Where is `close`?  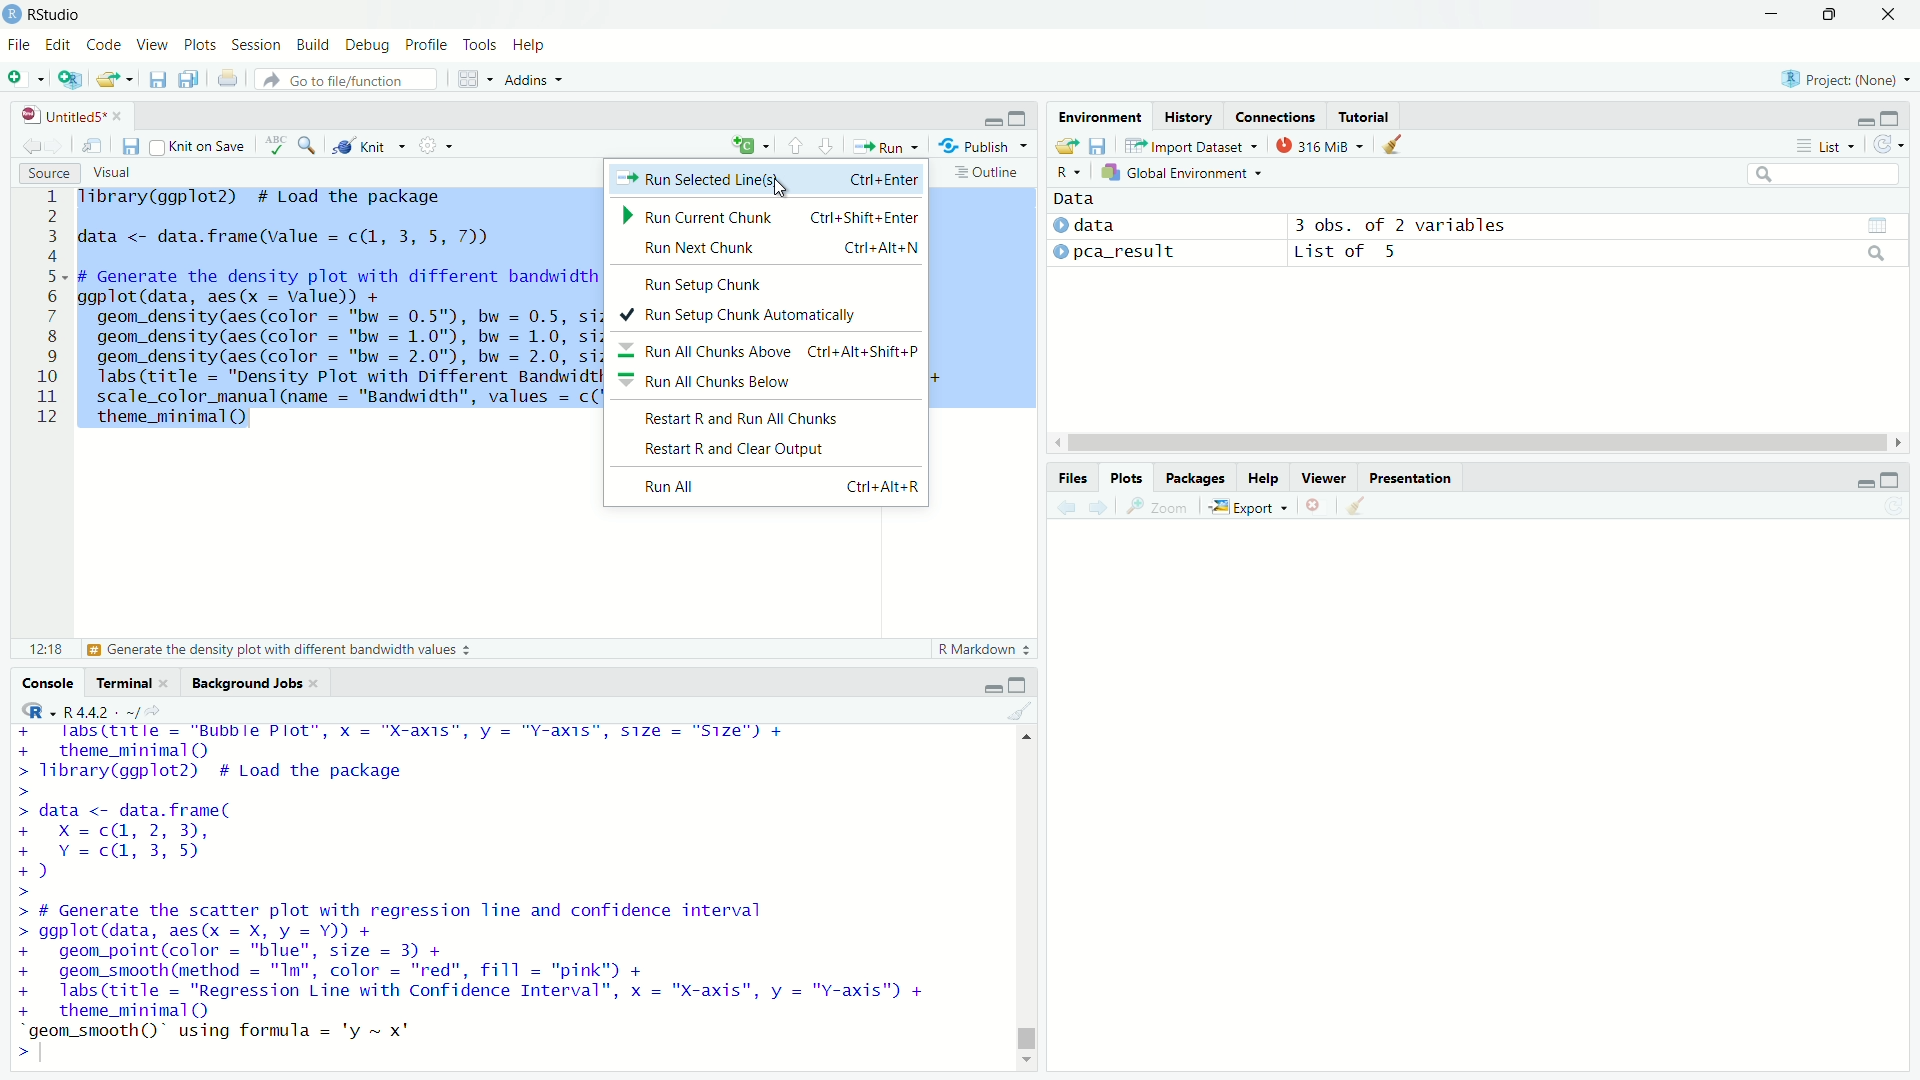
close is located at coordinates (164, 683).